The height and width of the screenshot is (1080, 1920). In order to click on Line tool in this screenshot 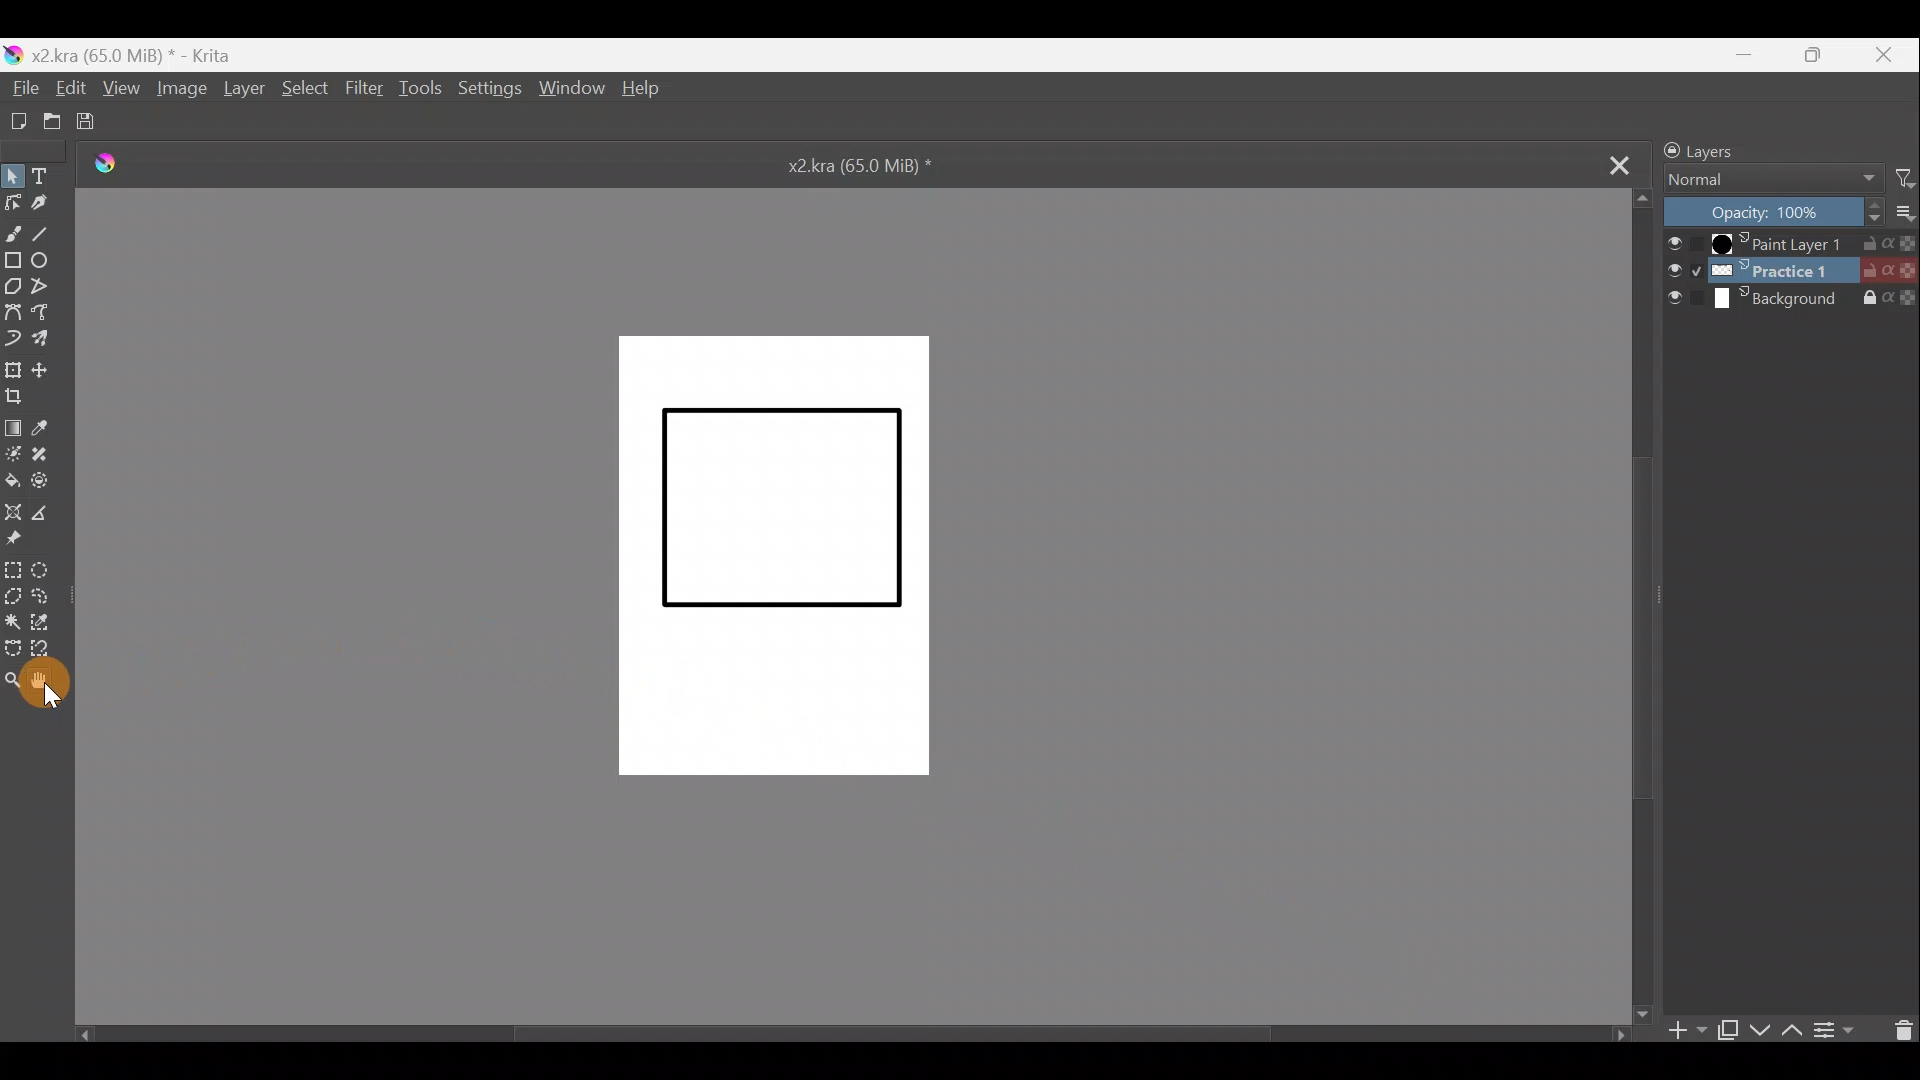, I will do `click(50, 230)`.